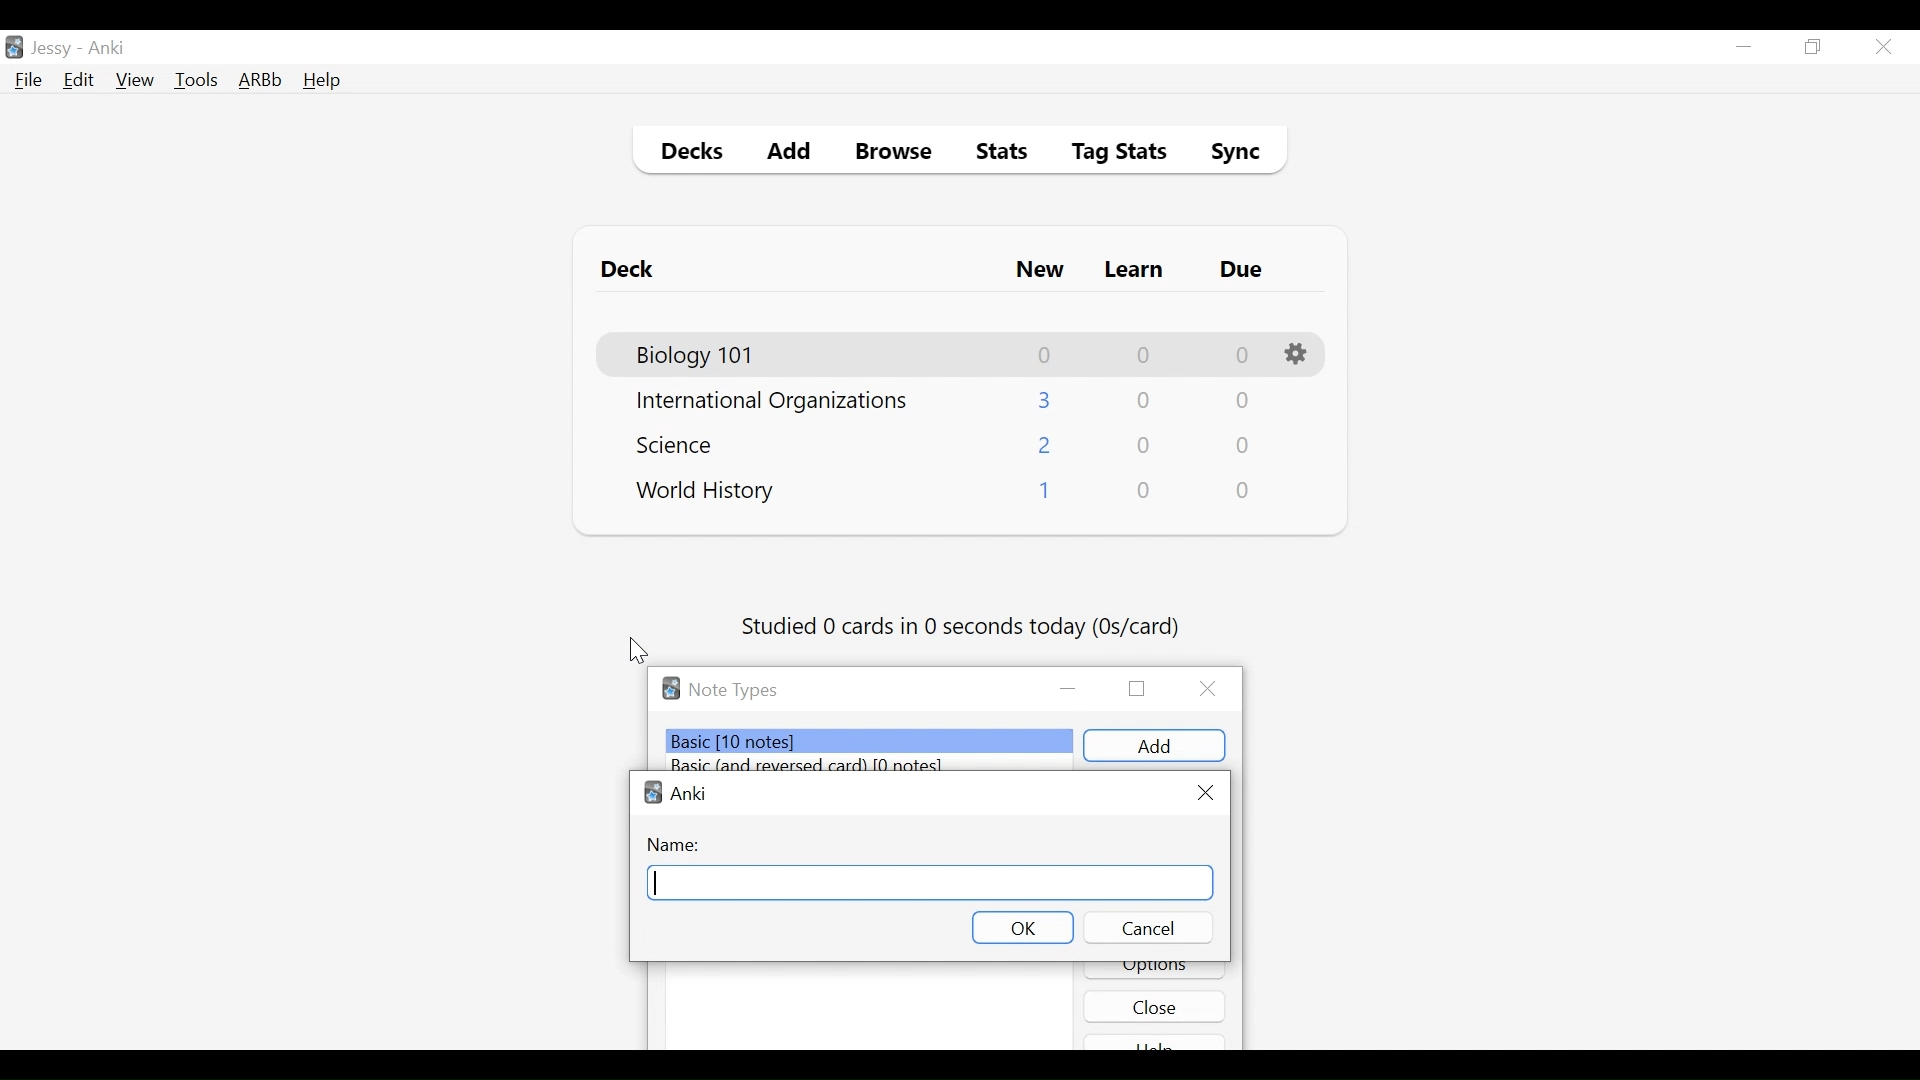 This screenshot has height=1080, width=1920. Describe the element at coordinates (1040, 272) in the screenshot. I see `New` at that location.